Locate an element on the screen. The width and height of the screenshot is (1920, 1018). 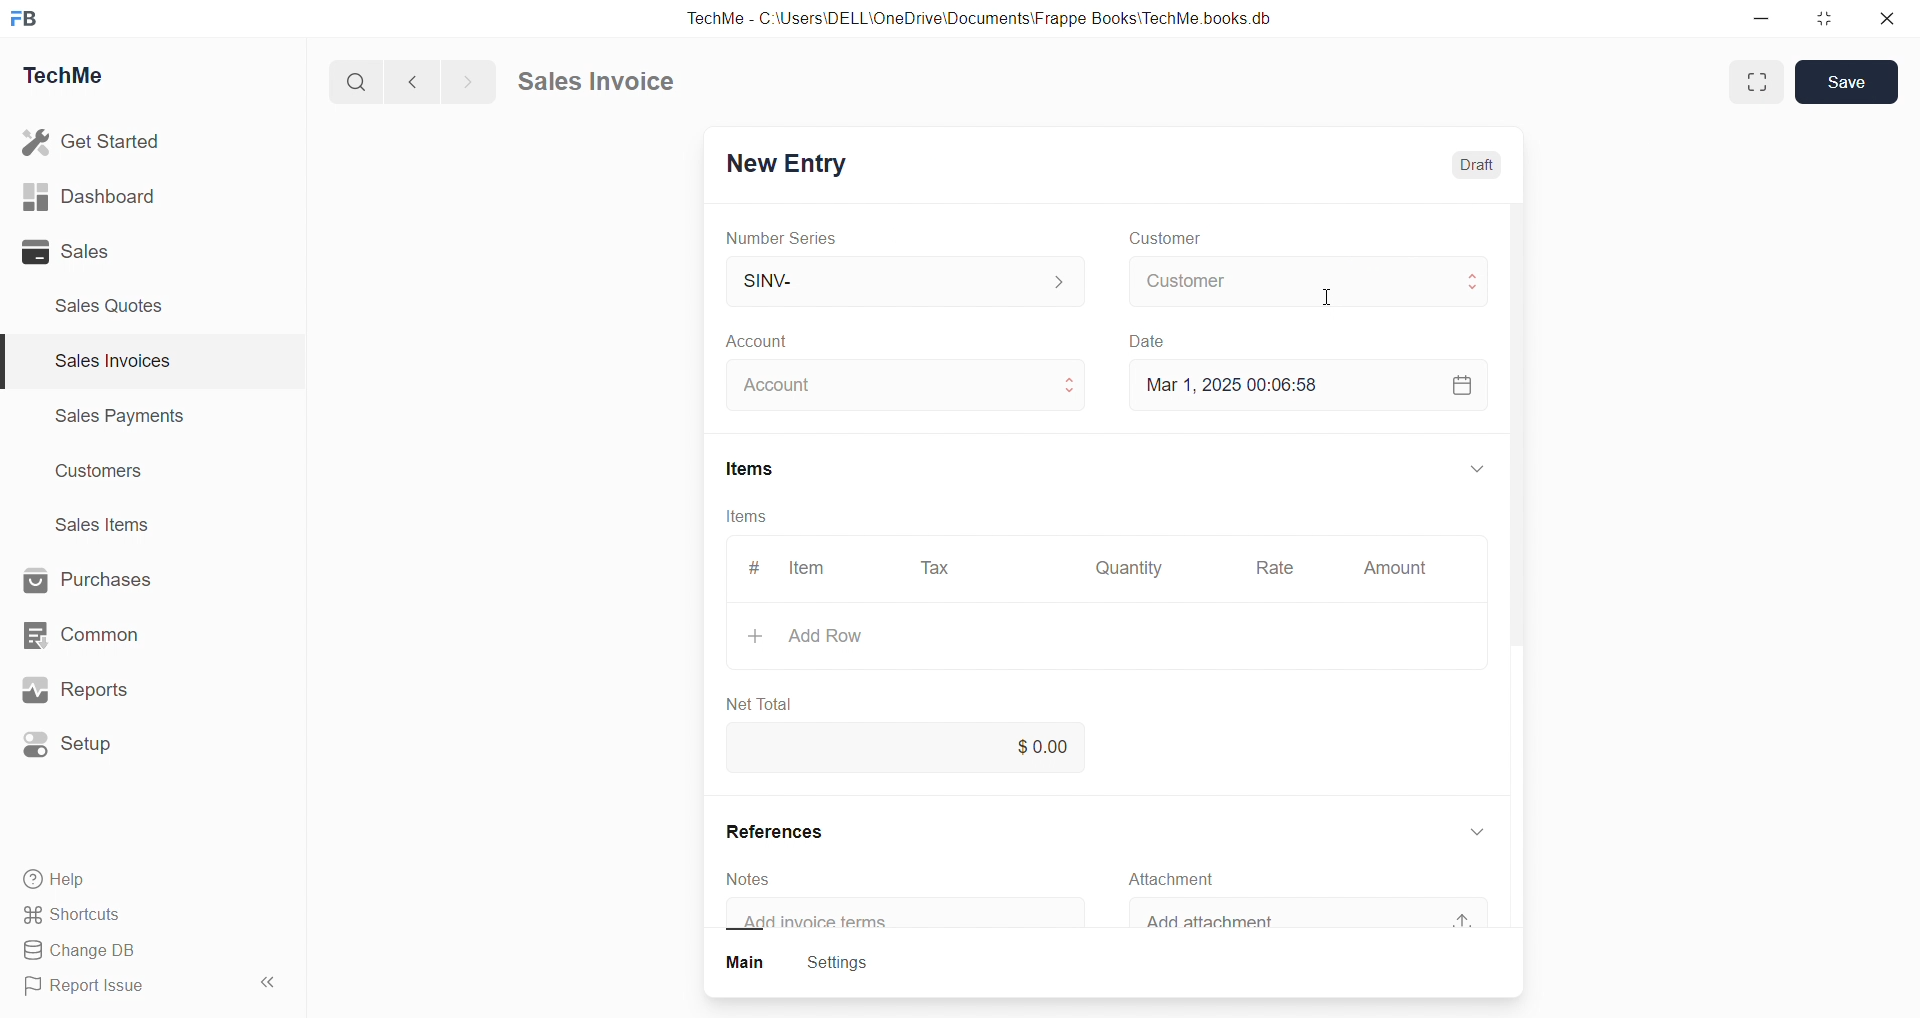
Add attachment is located at coordinates (1240, 921).